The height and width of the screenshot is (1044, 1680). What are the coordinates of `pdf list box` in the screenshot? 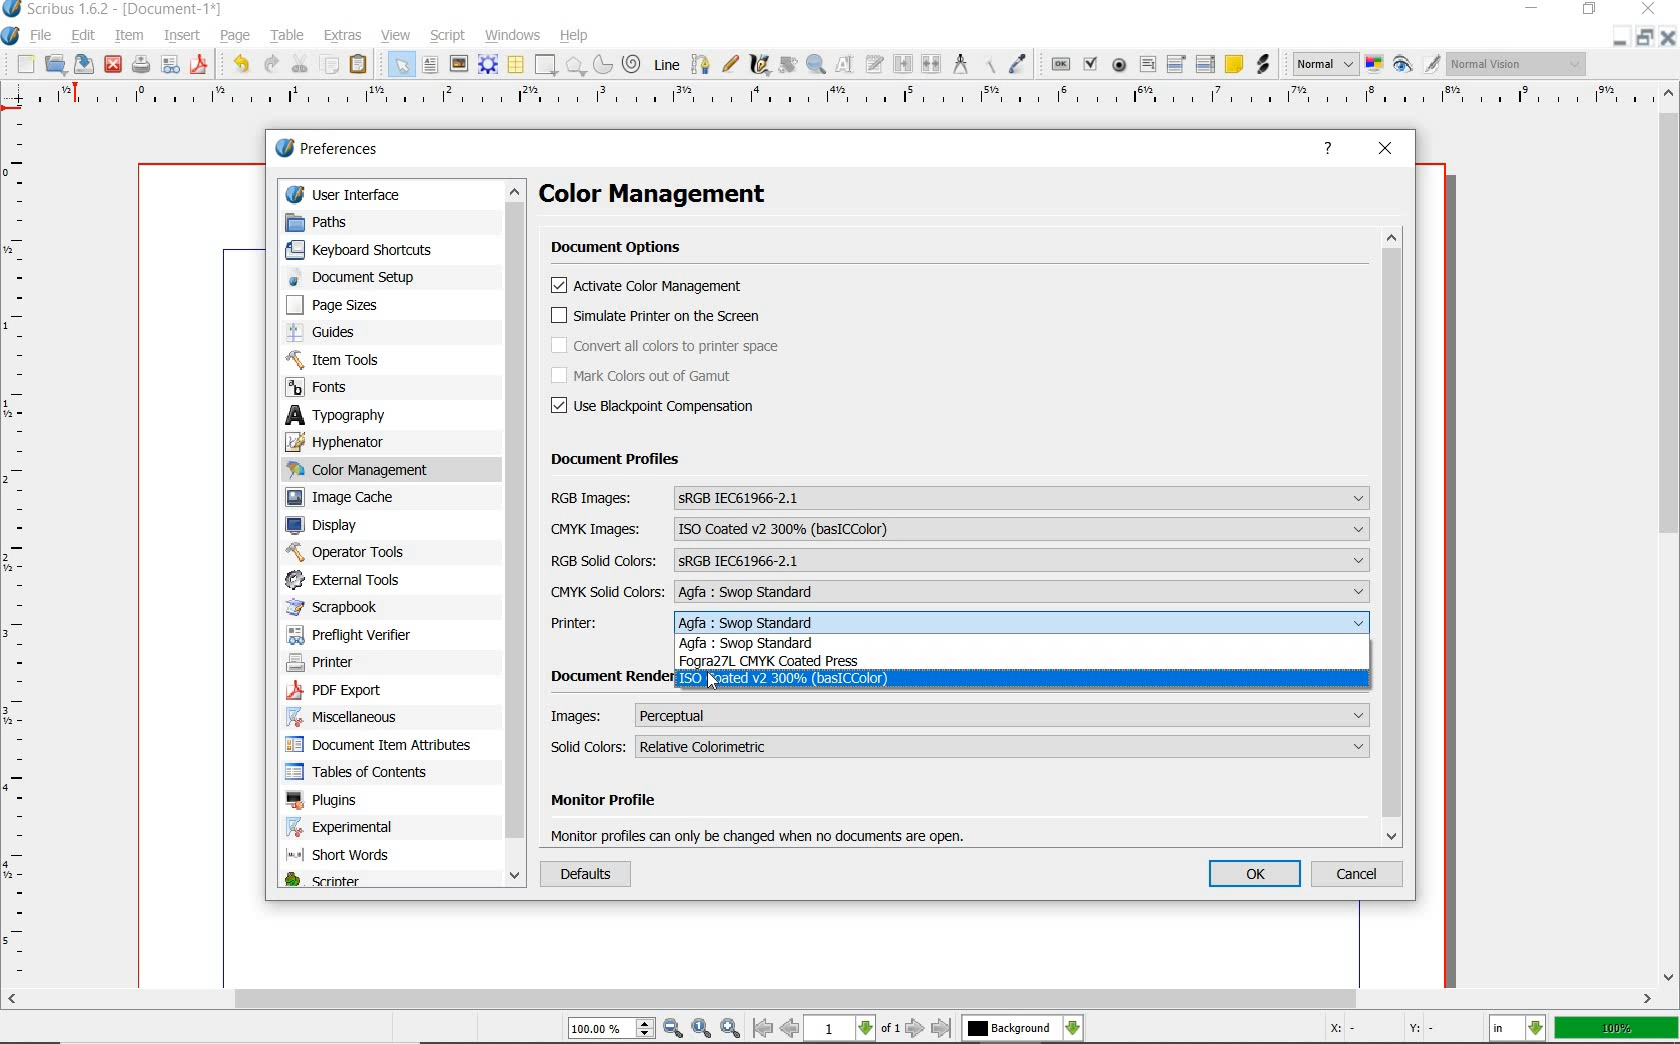 It's located at (1204, 64).